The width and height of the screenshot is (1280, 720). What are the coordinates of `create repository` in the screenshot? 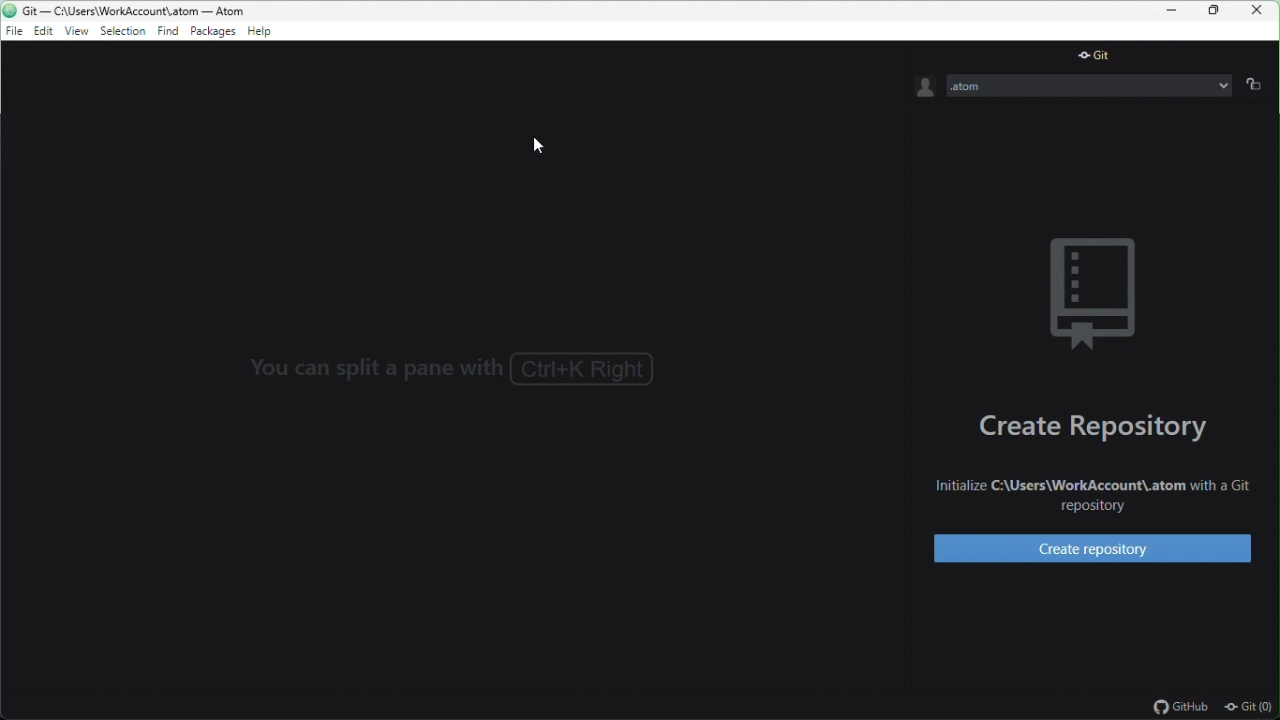 It's located at (1092, 548).